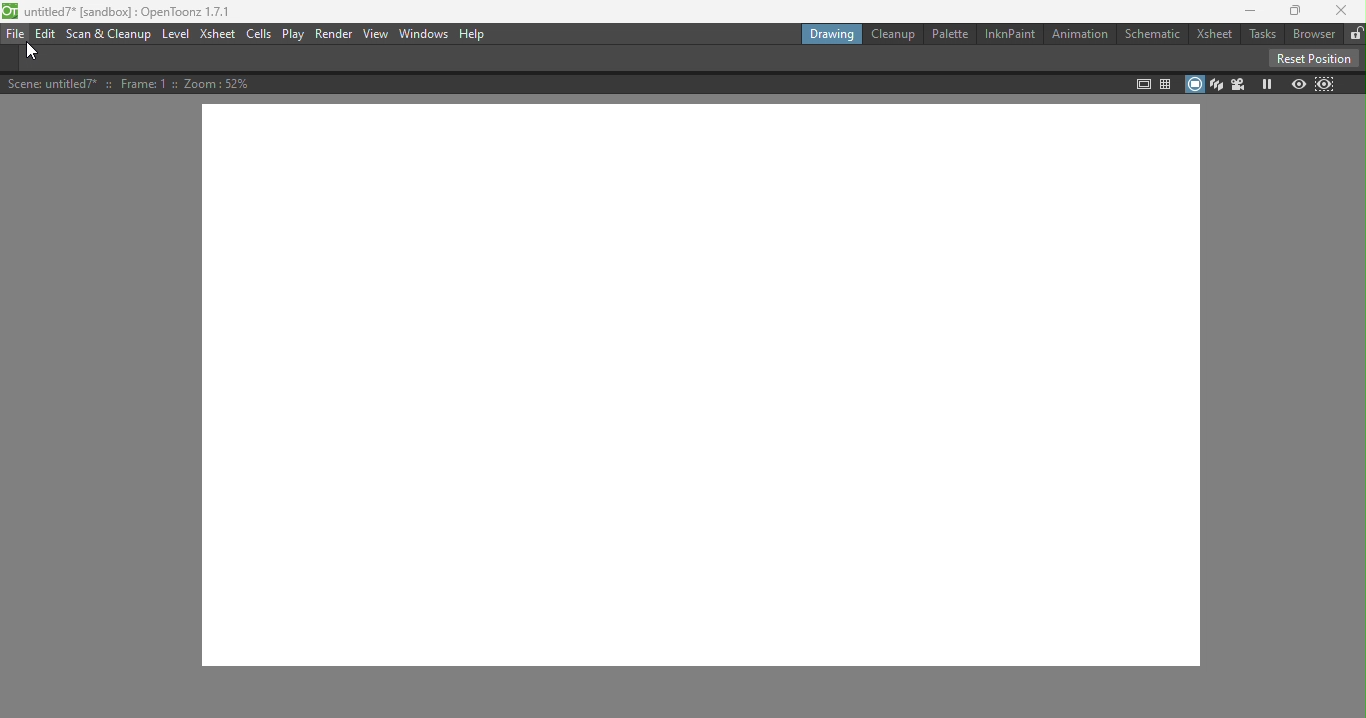  I want to click on Minimize, so click(1245, 13).